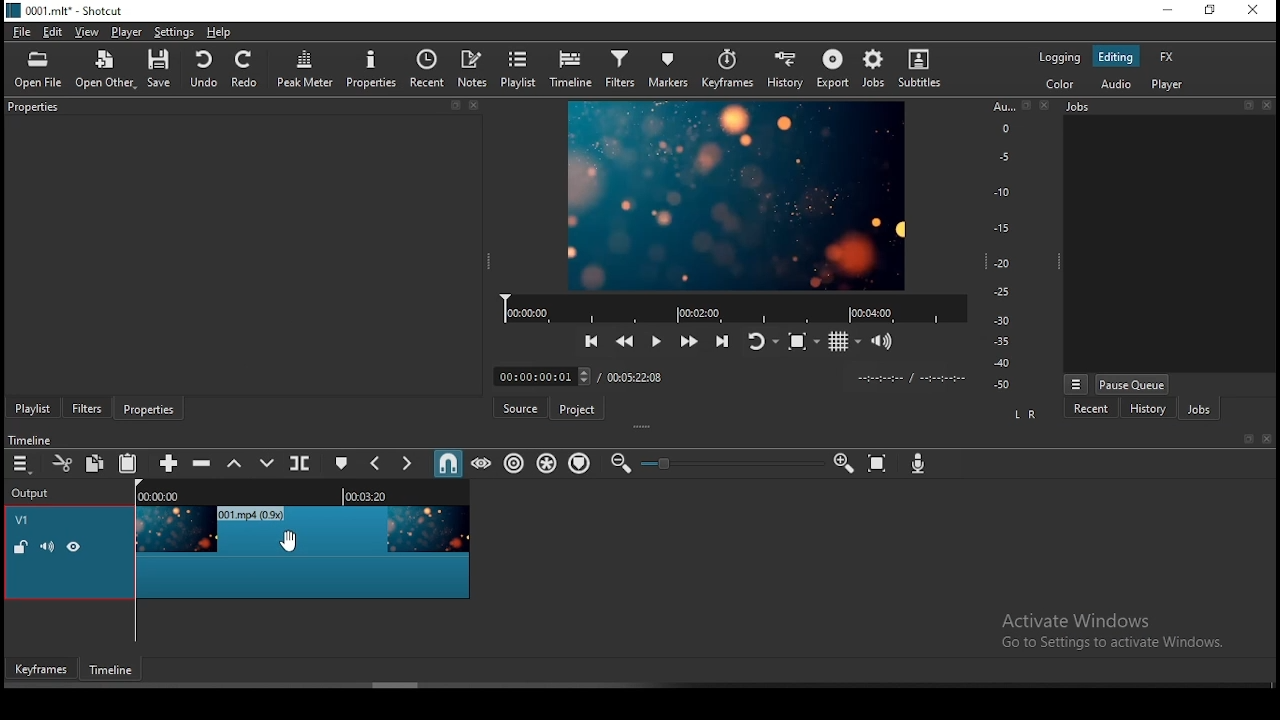  What do you see at coordinates (267, 464) in the screenshot?
I see `overwrite` at bounding box center [267, 464].